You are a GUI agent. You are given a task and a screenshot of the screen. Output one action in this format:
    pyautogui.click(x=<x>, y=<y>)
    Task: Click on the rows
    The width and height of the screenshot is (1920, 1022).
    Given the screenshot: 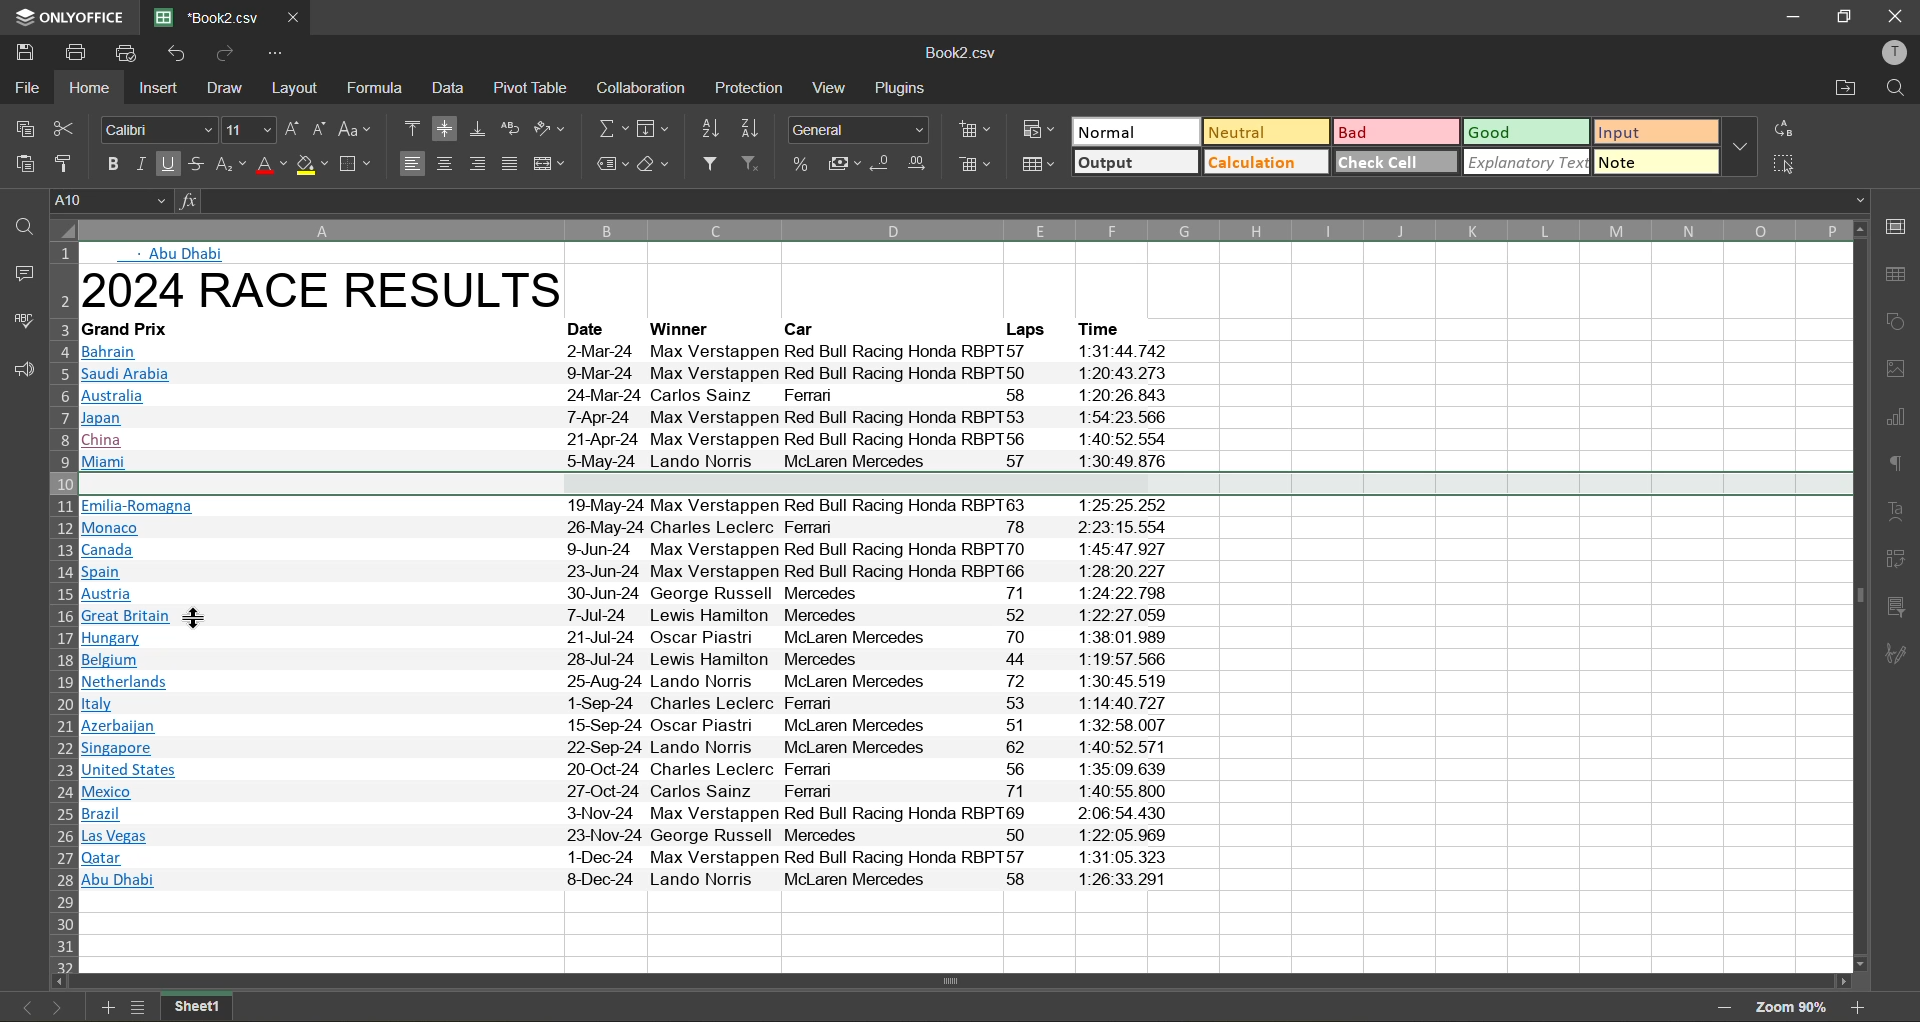 What is the action you would take?
    pyautogui.click(x=61, y=609)
    